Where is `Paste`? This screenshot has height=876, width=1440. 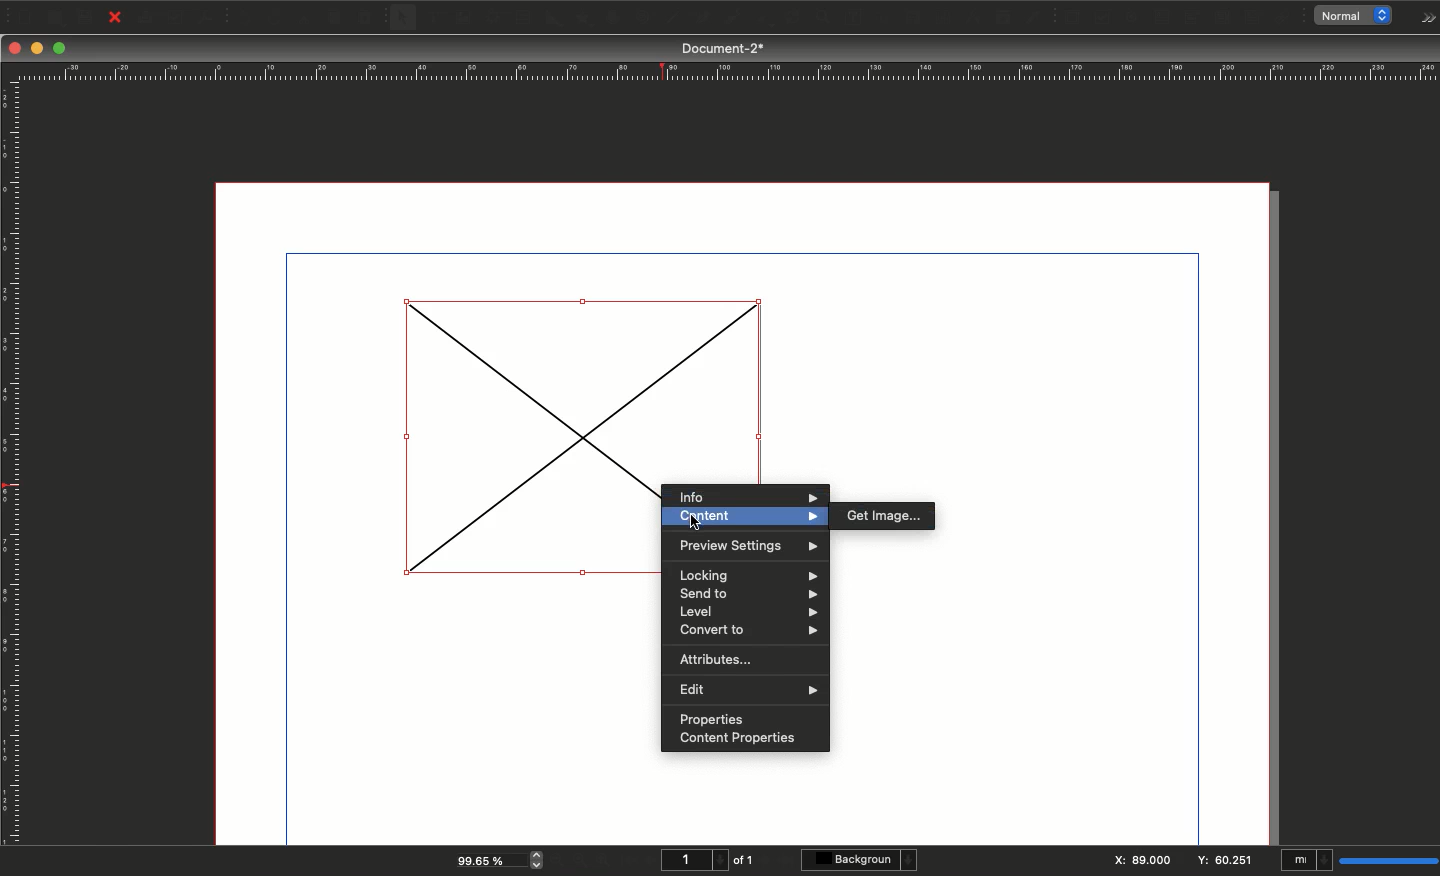
Paste is located at coordinates (371, 18).